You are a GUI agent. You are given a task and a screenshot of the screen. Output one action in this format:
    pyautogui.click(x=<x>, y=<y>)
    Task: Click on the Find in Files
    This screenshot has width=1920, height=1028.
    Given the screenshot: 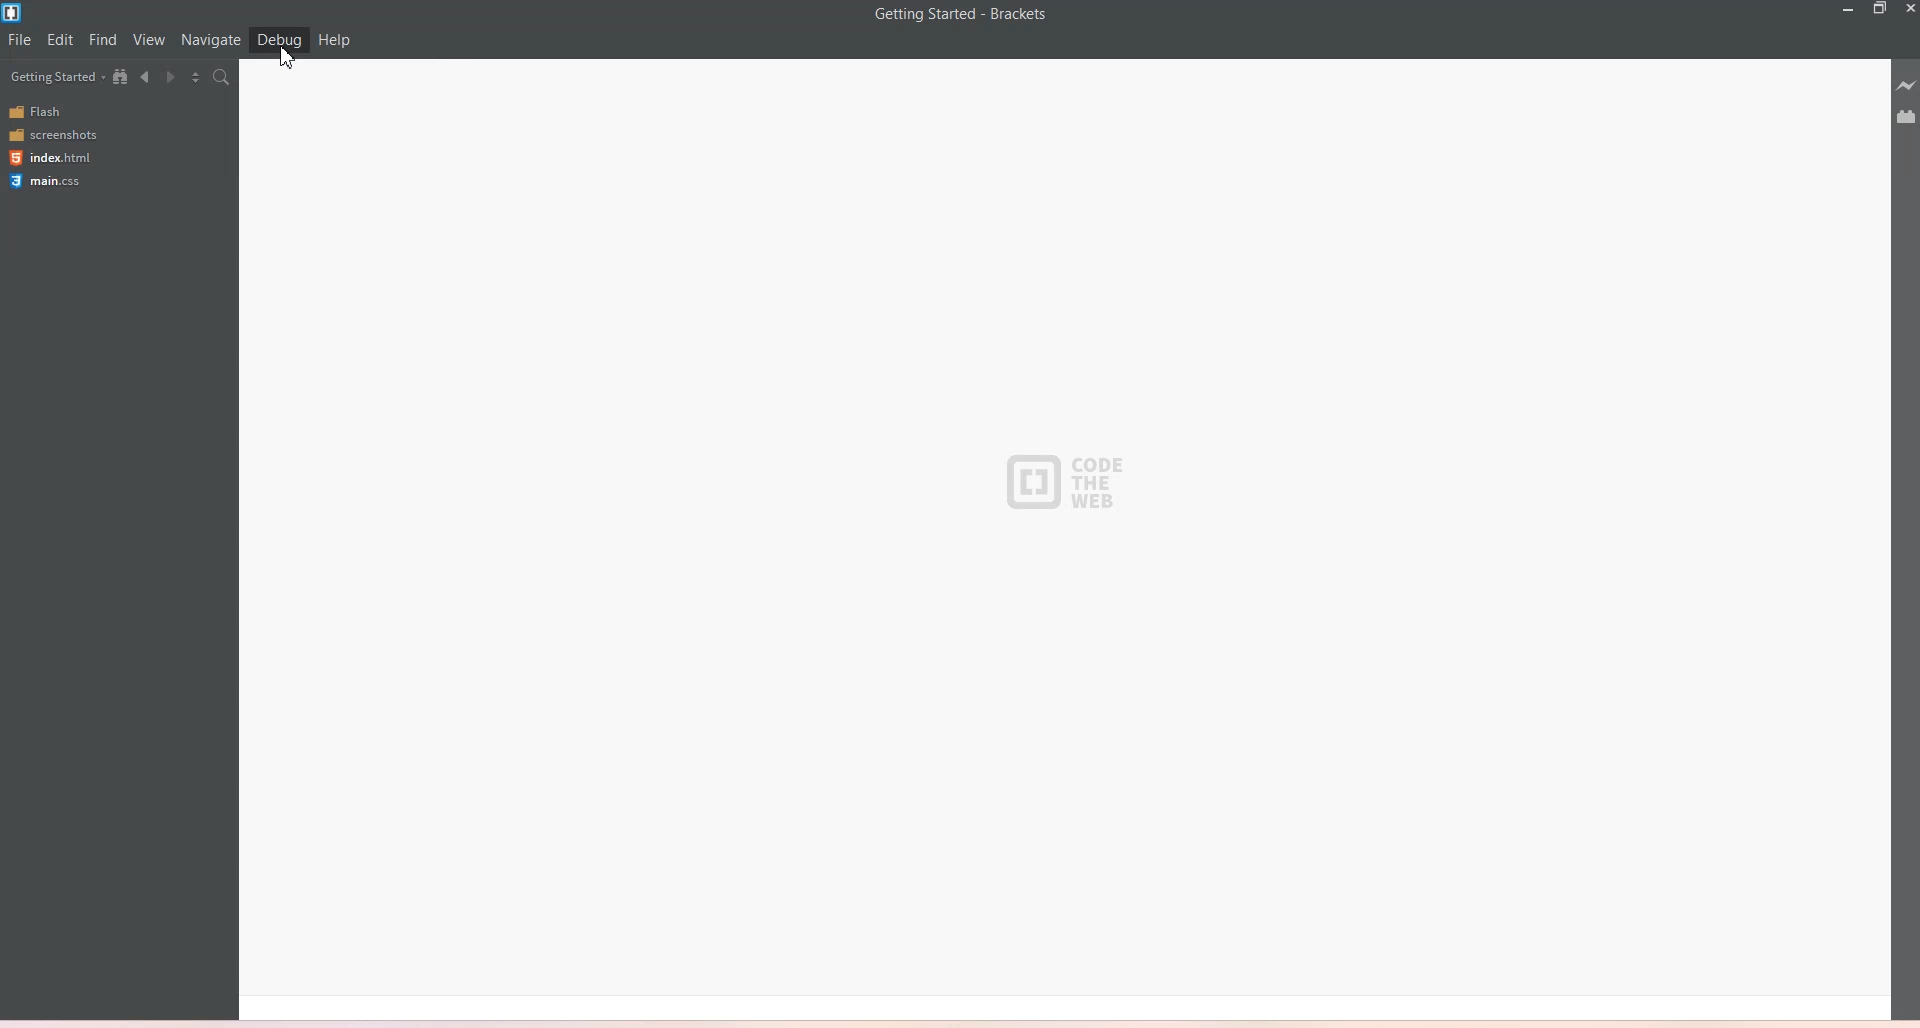 What is the action you would take?
    pyautogui.click(x=223, y=78)
    